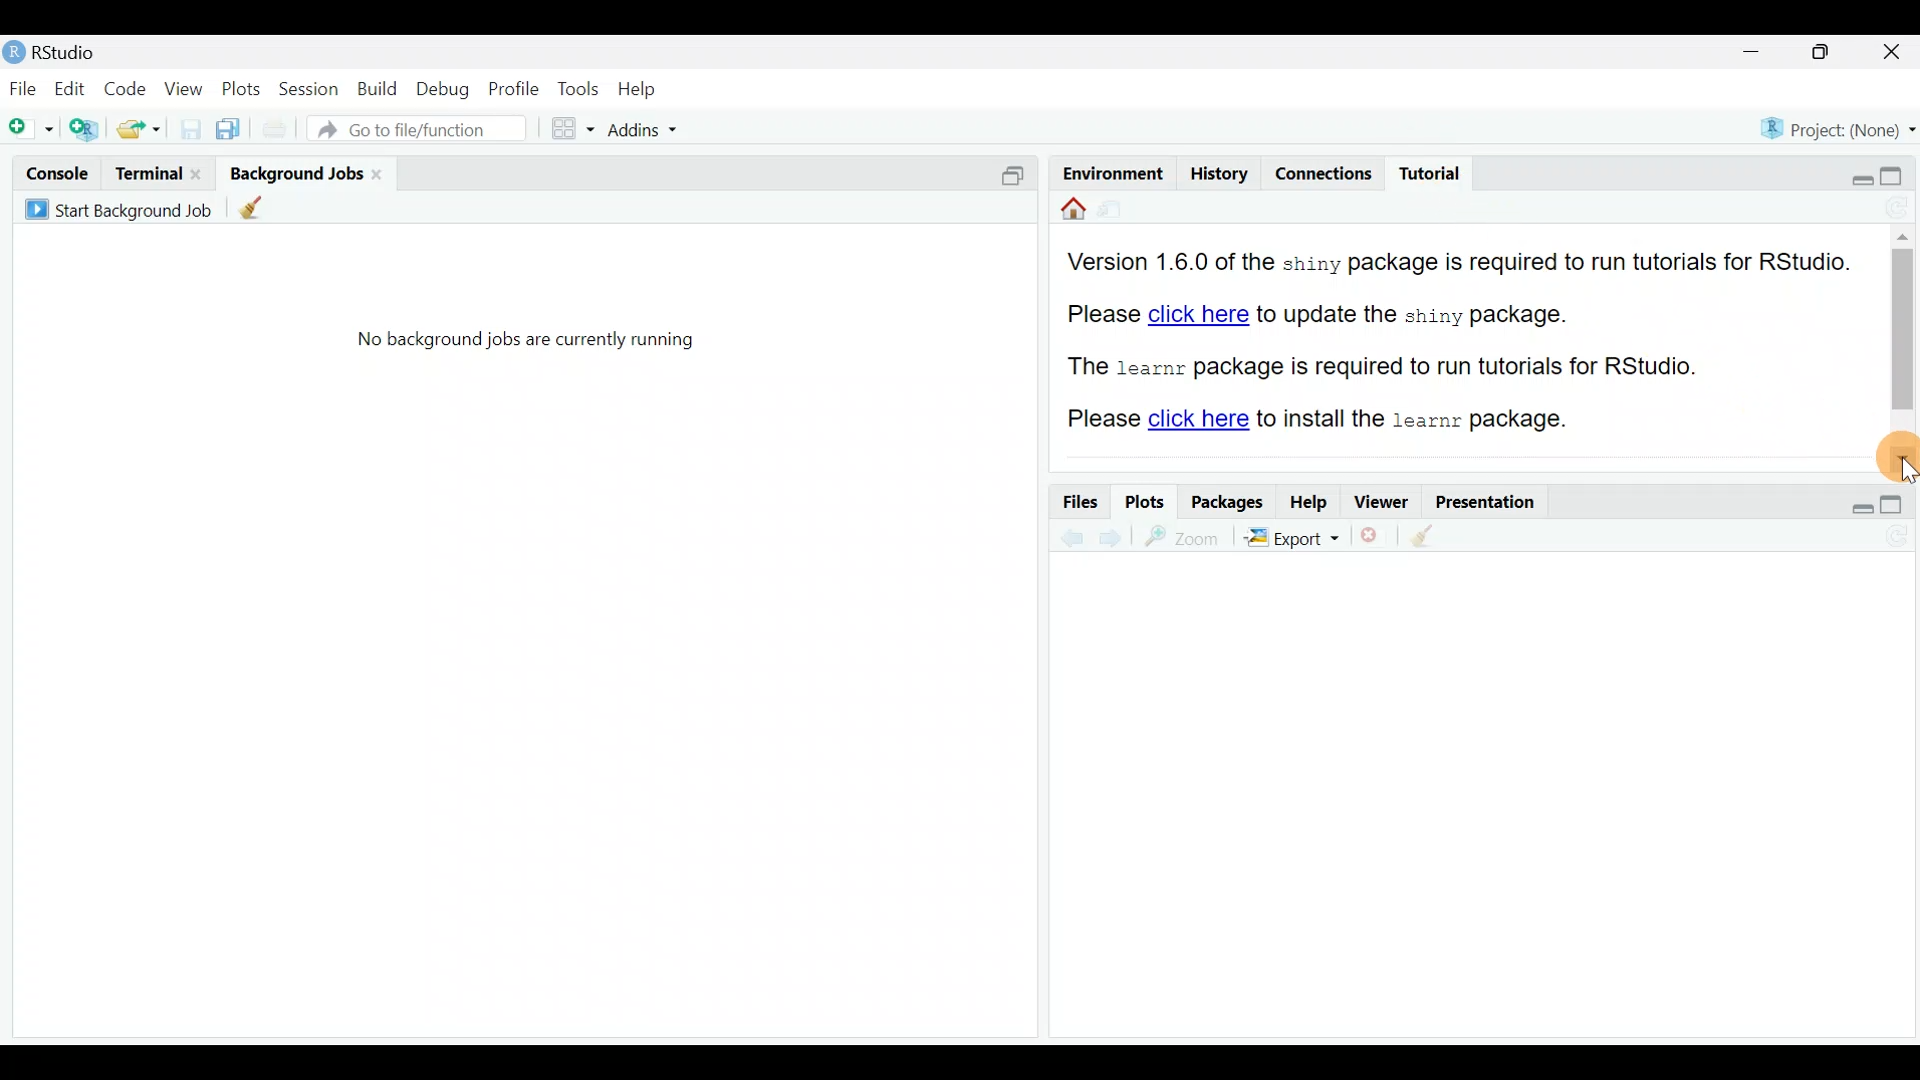  What do you see at coordinates (294, 173) in the screenshot?
I see `Background jobs` at bounding box center [294, 173].